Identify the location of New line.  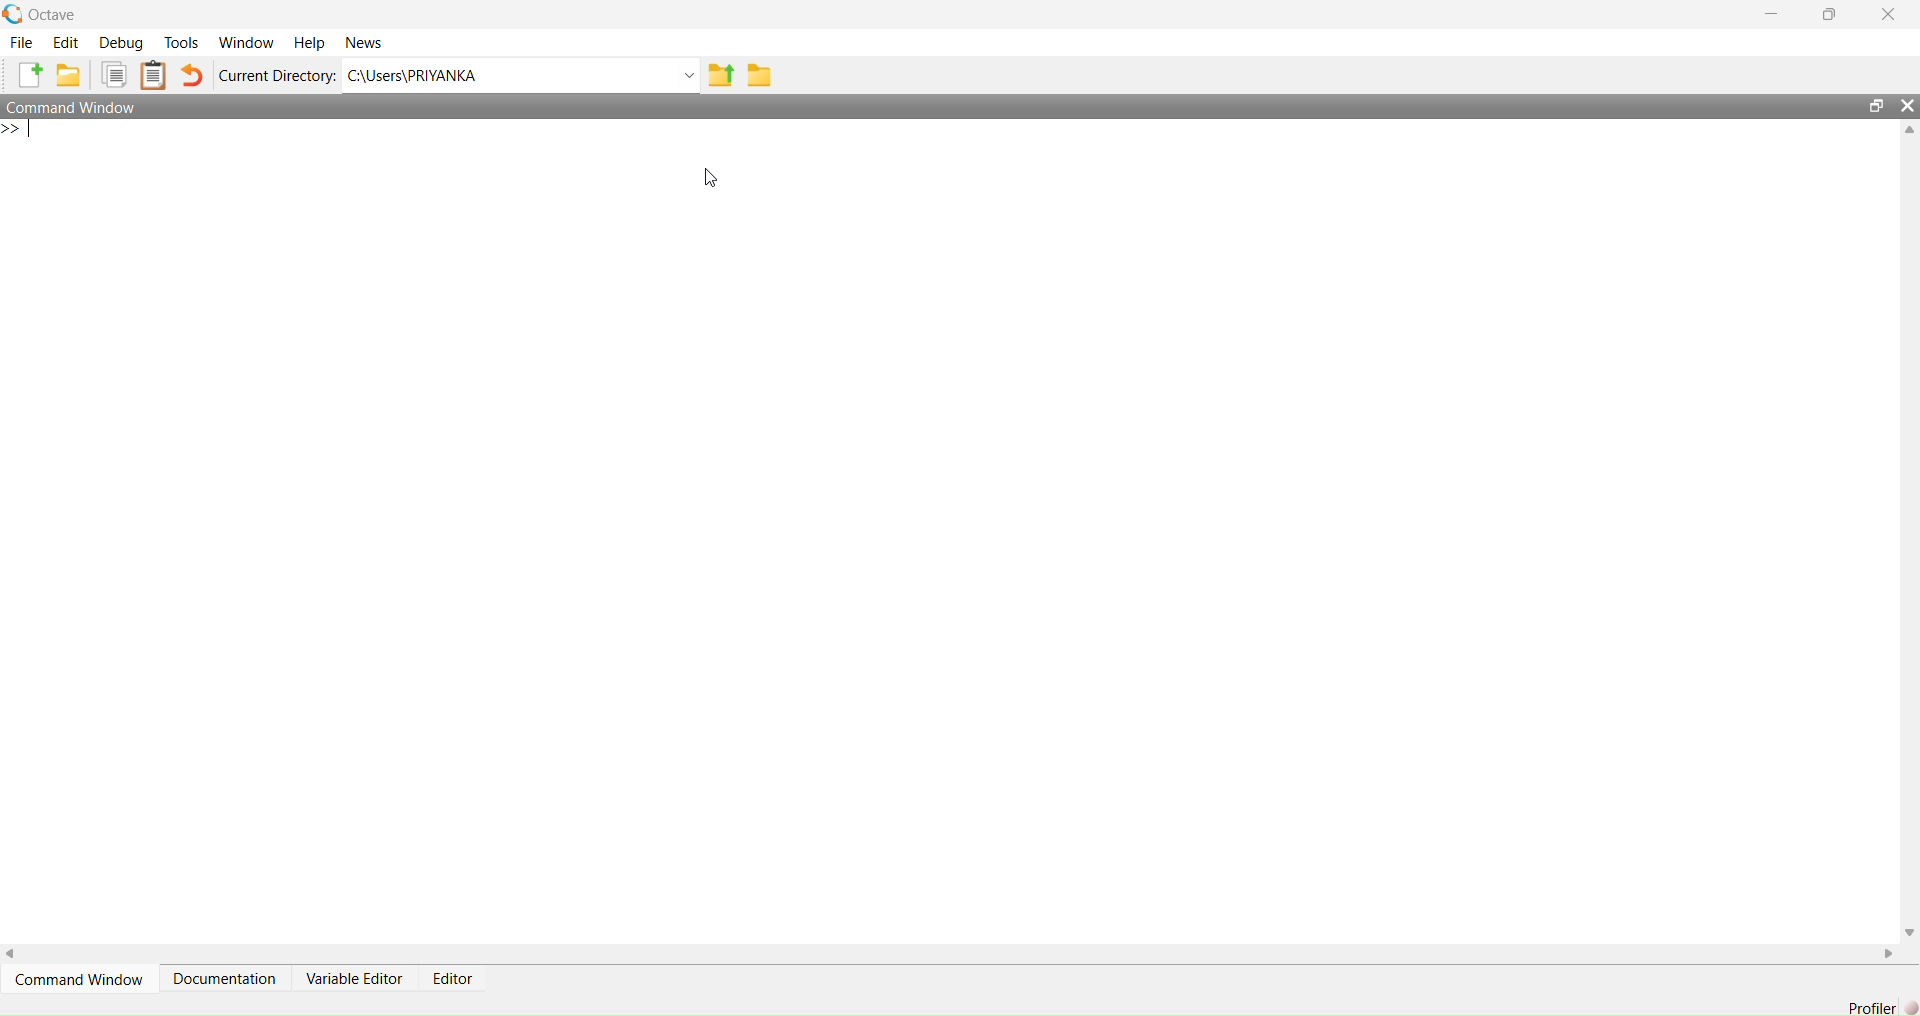
(19, 128).